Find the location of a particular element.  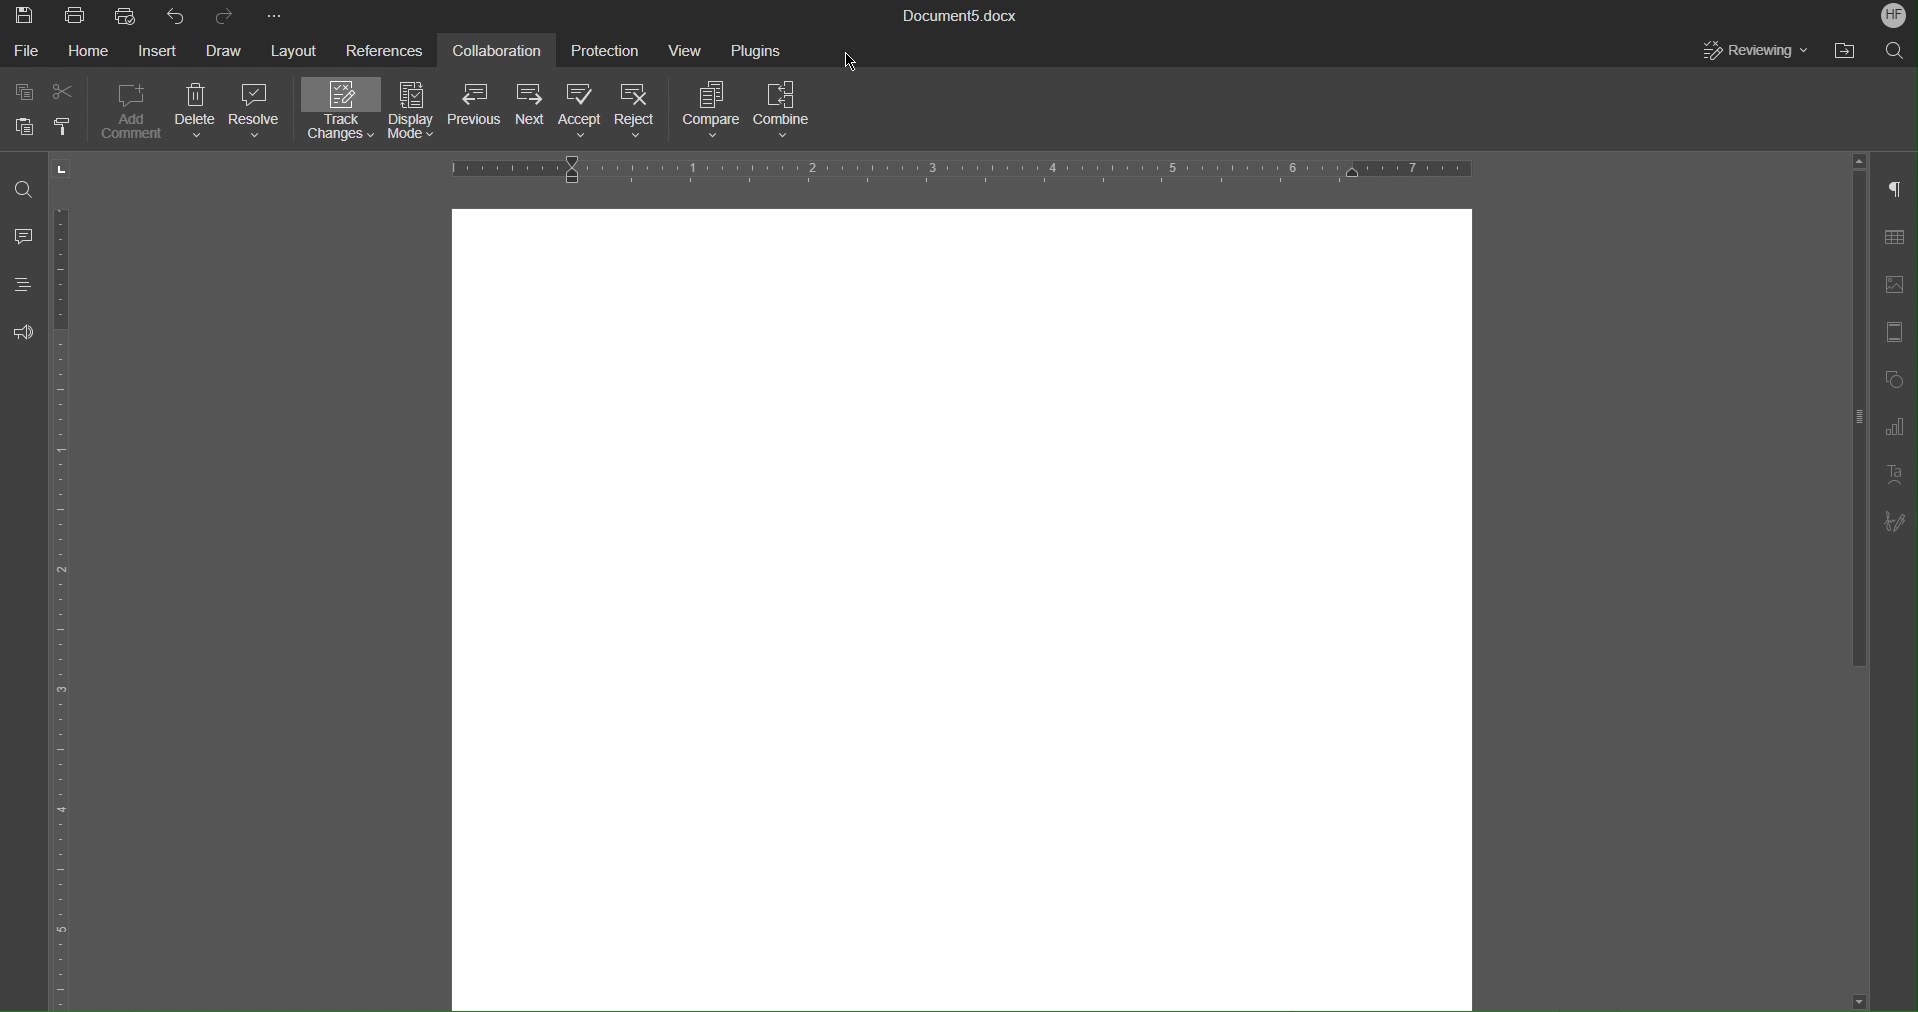

Resolve is located at coordinates (258, 118).